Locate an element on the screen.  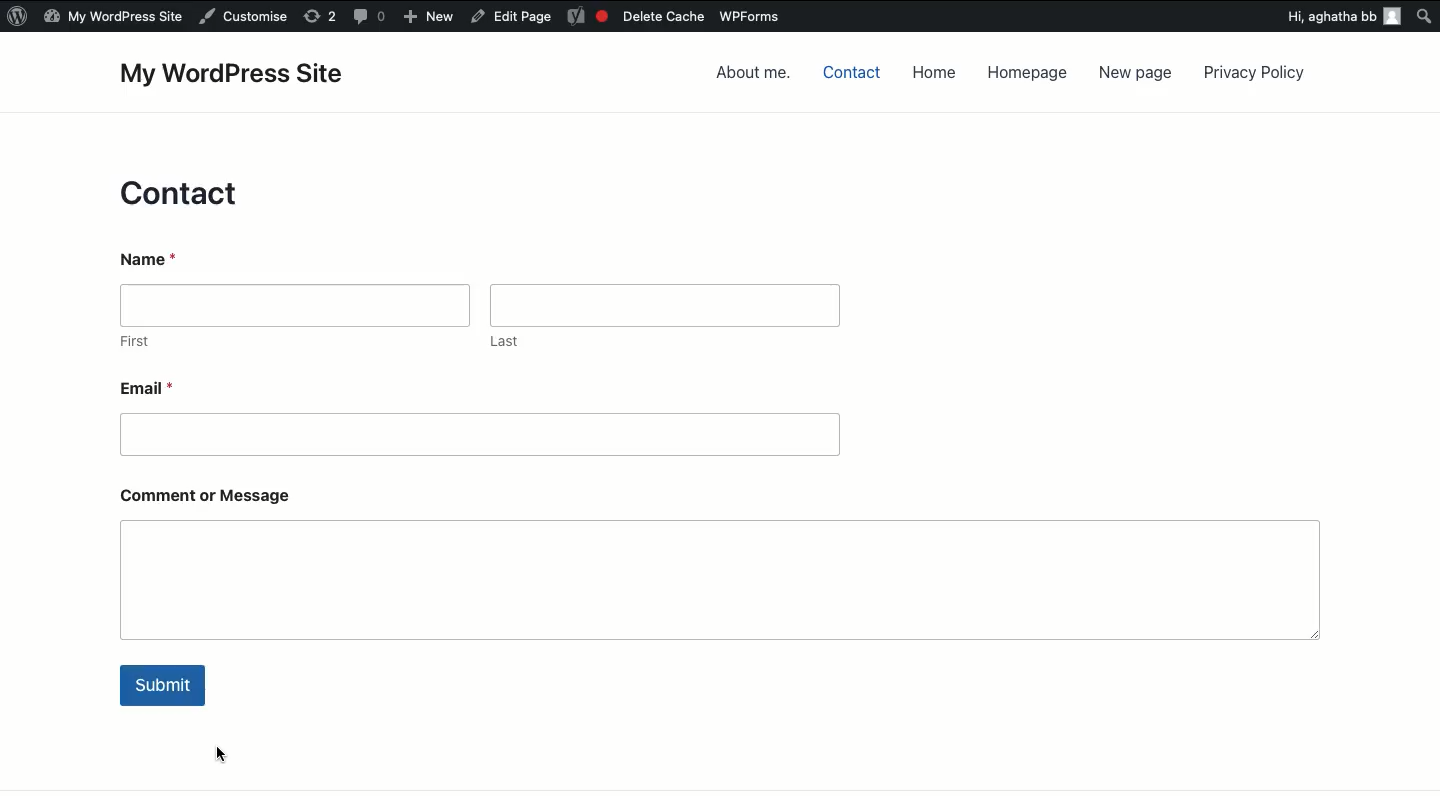
cursor is located at coordinates (226, 754).